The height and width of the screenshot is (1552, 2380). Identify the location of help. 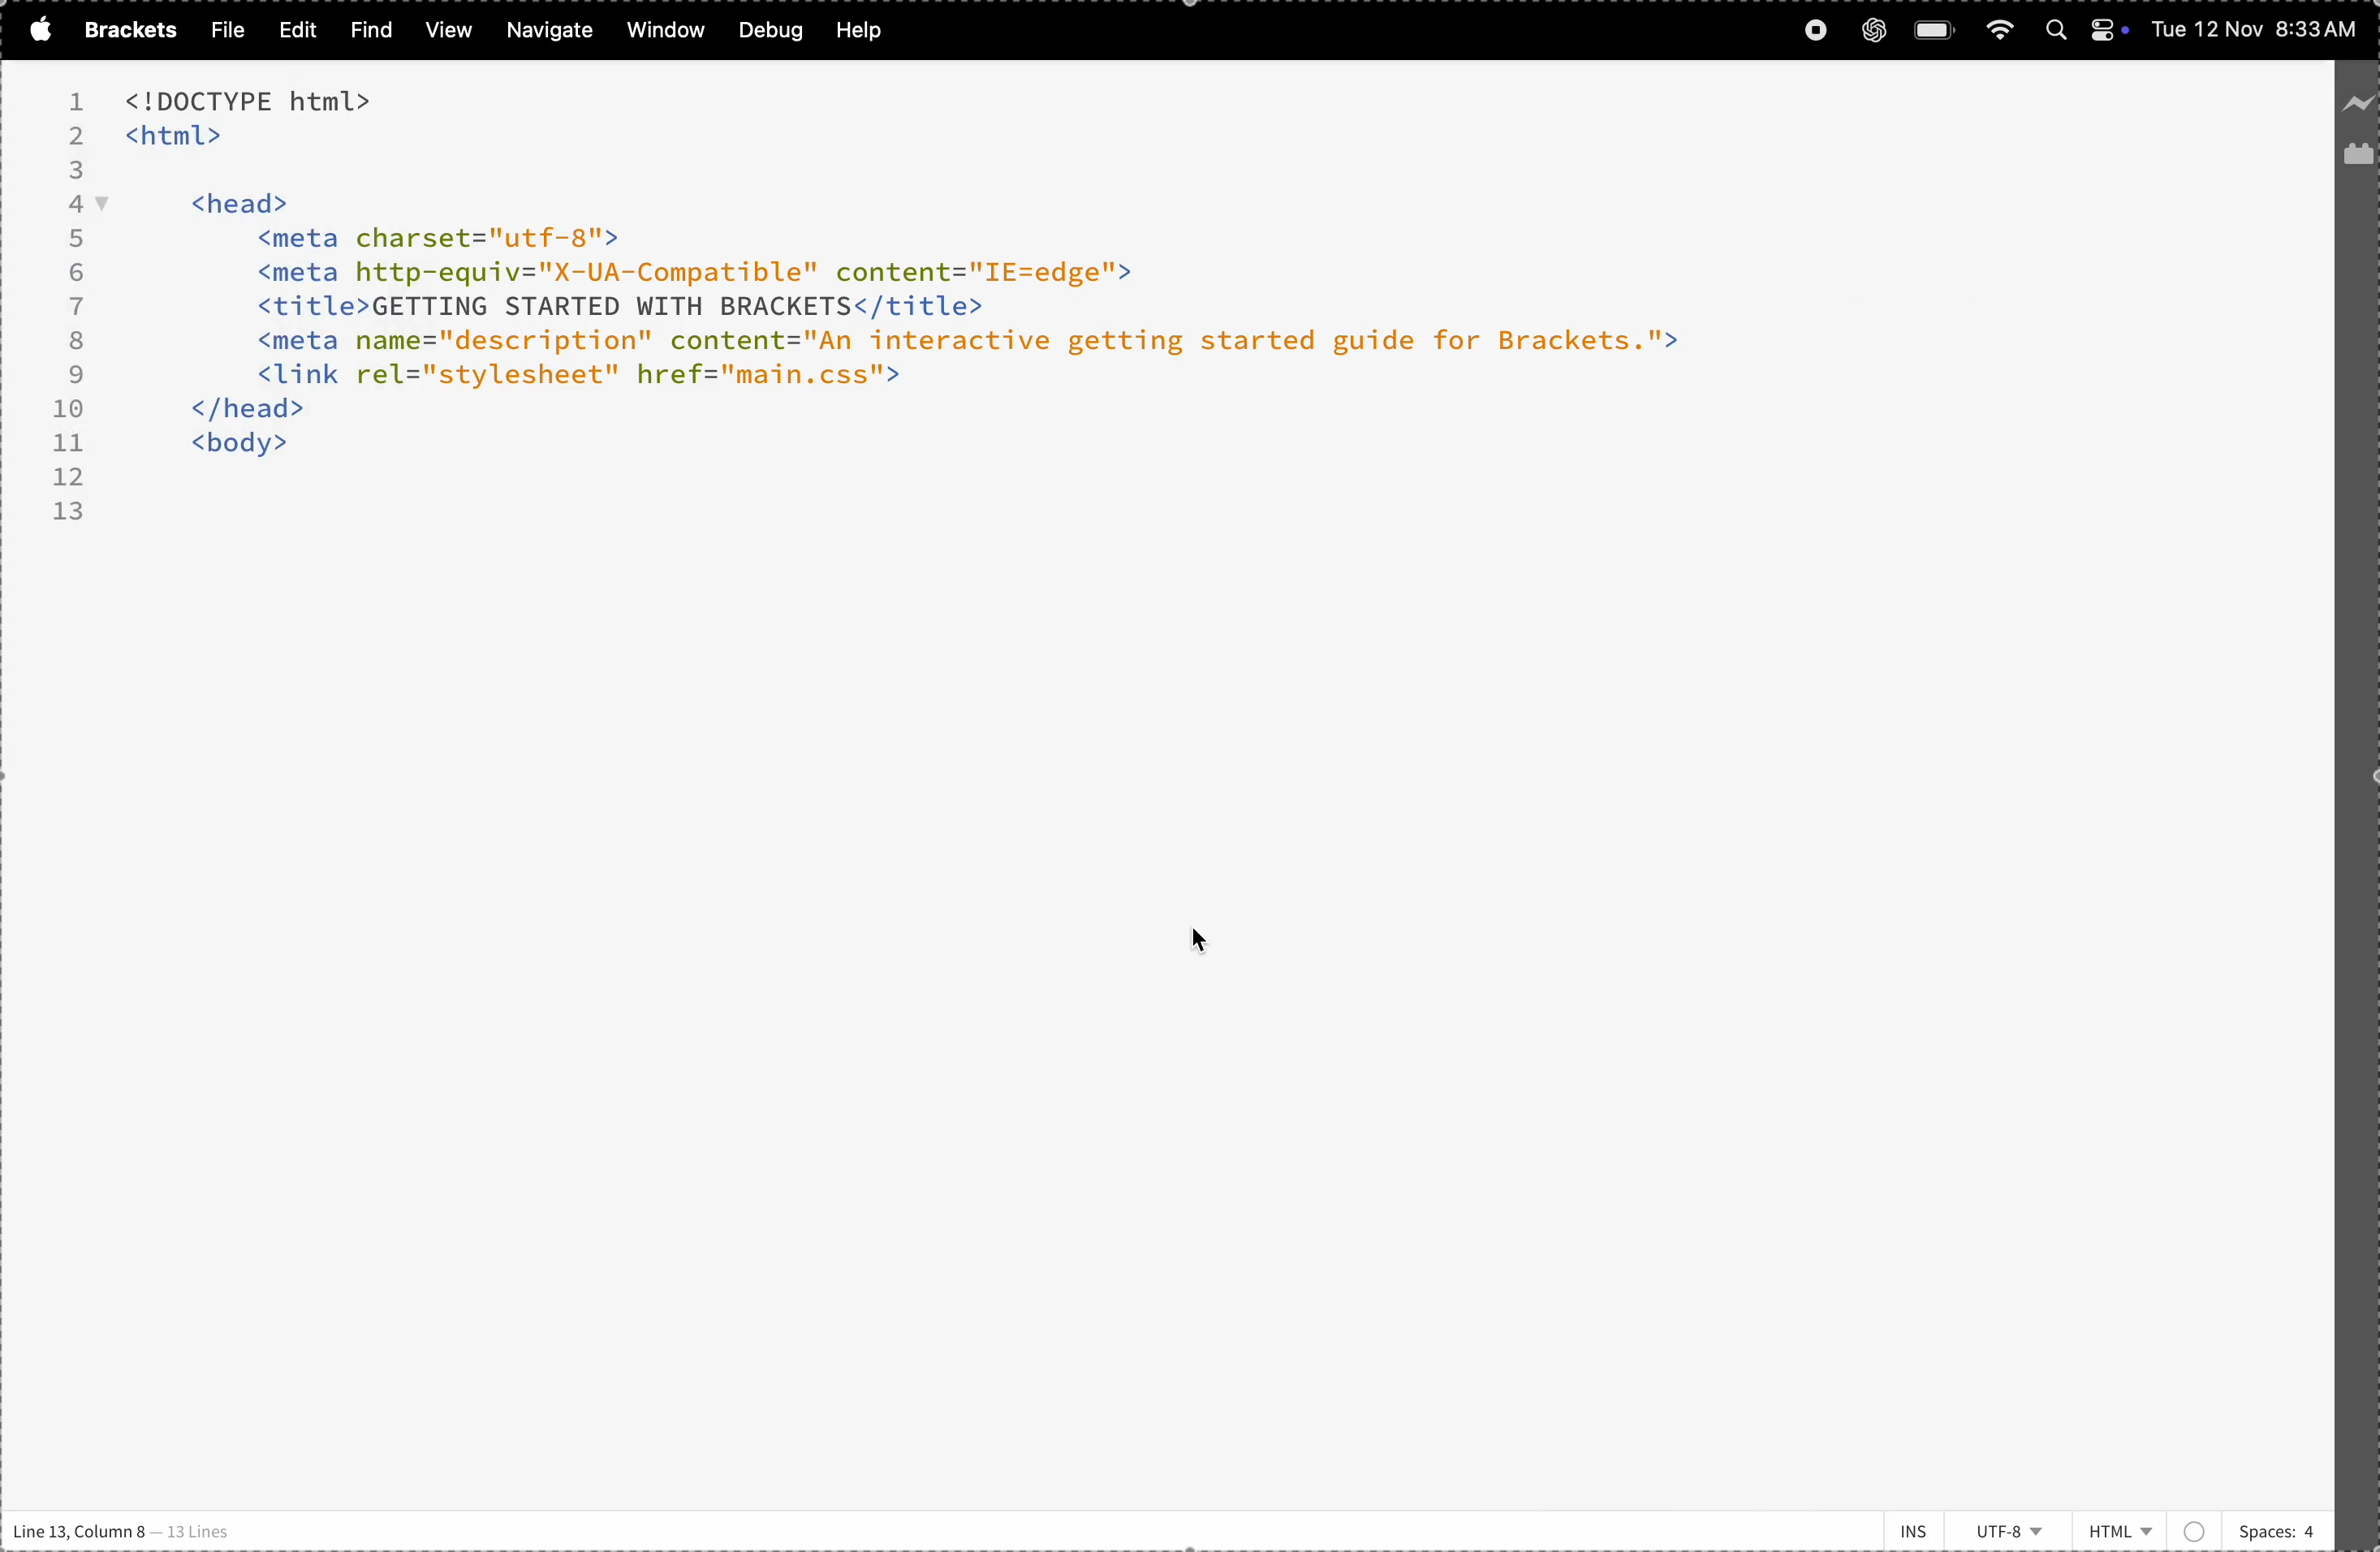
(866, 30).